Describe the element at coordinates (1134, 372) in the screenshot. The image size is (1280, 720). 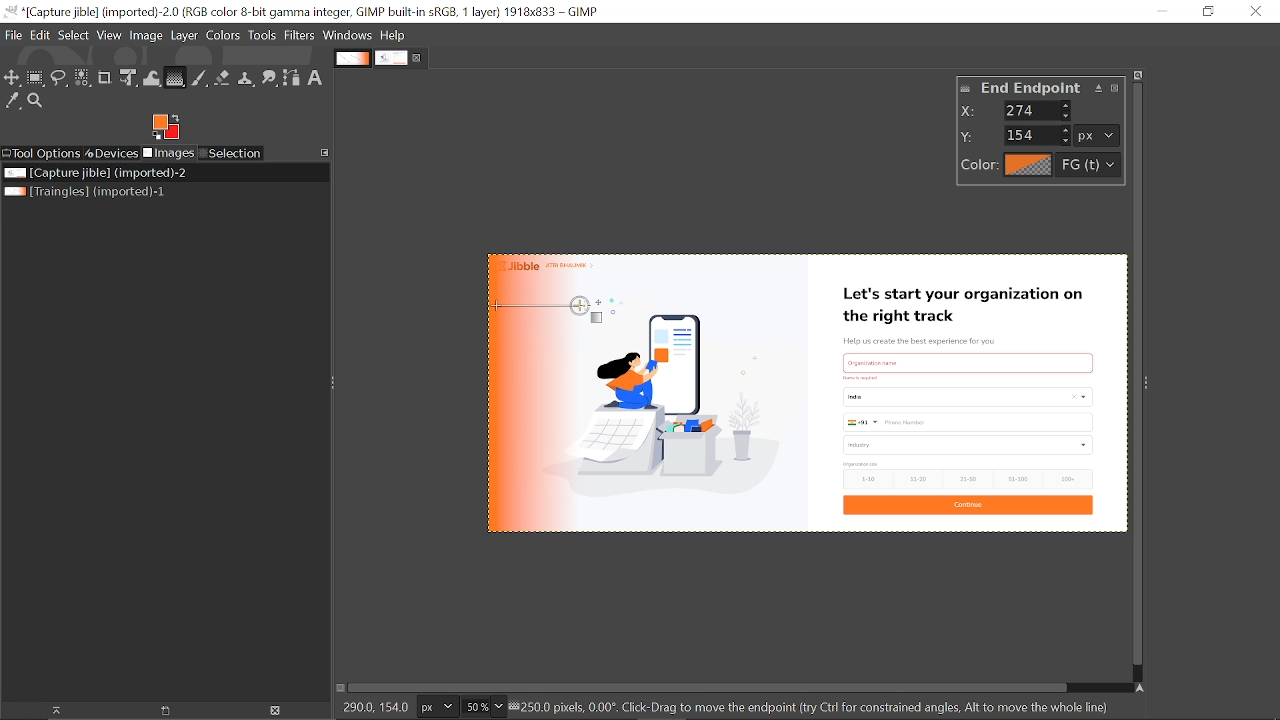
I see `Vertical scrollbar` at that location.